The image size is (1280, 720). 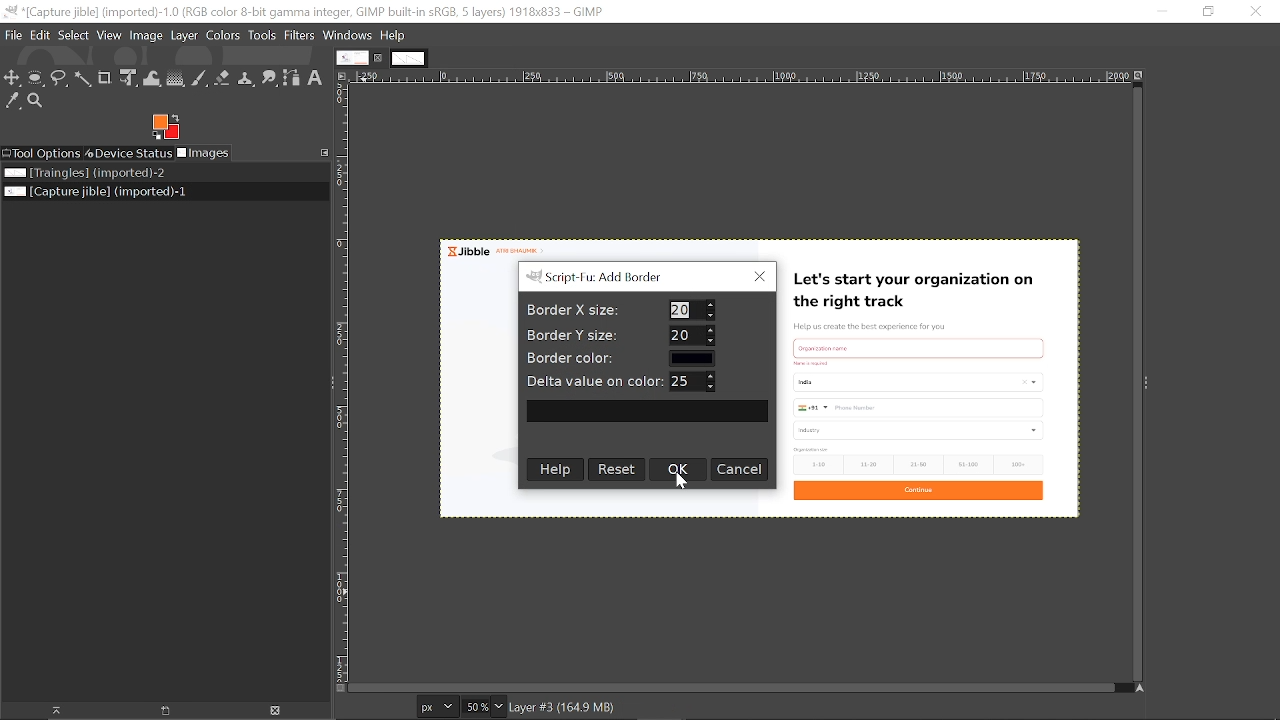 I want to click on Free select tool, so click(x=61, y=79).